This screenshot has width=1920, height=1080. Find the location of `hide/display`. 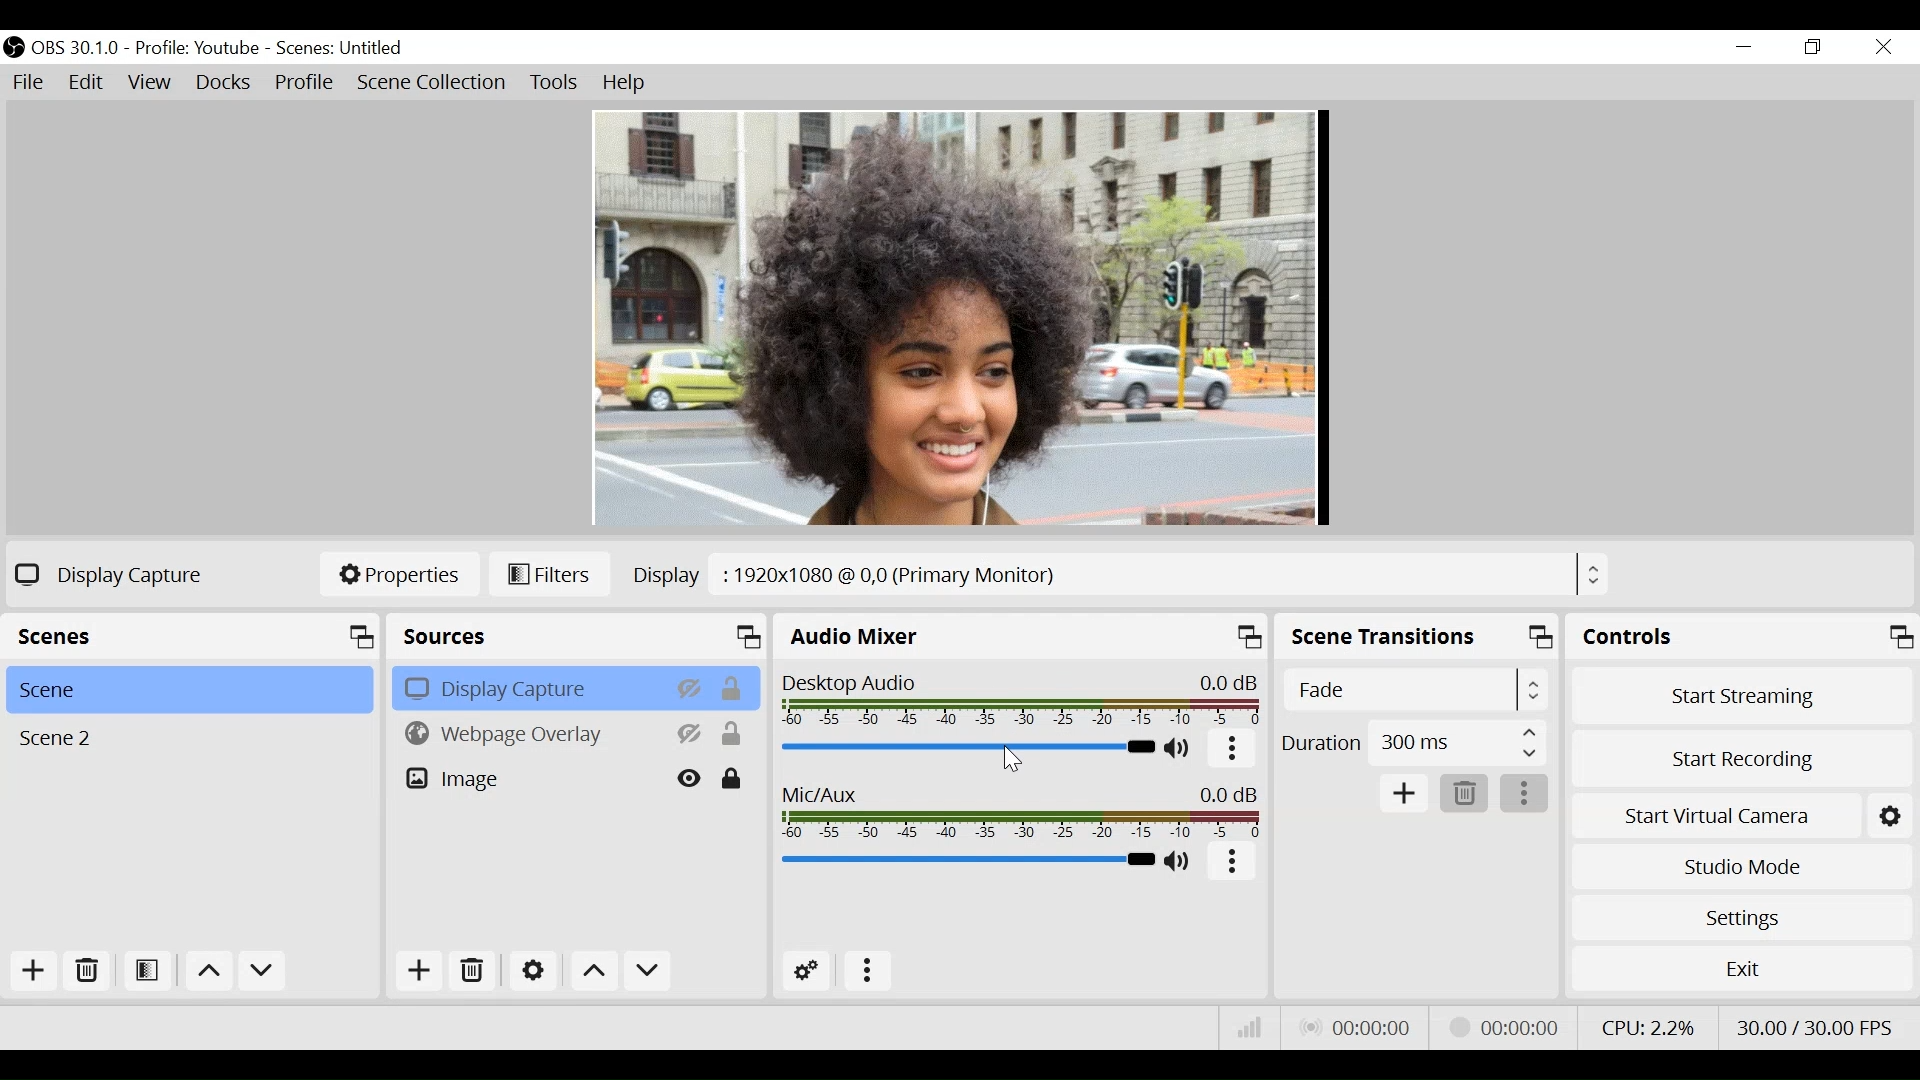

hide/display is located at coordinates (691, 734).